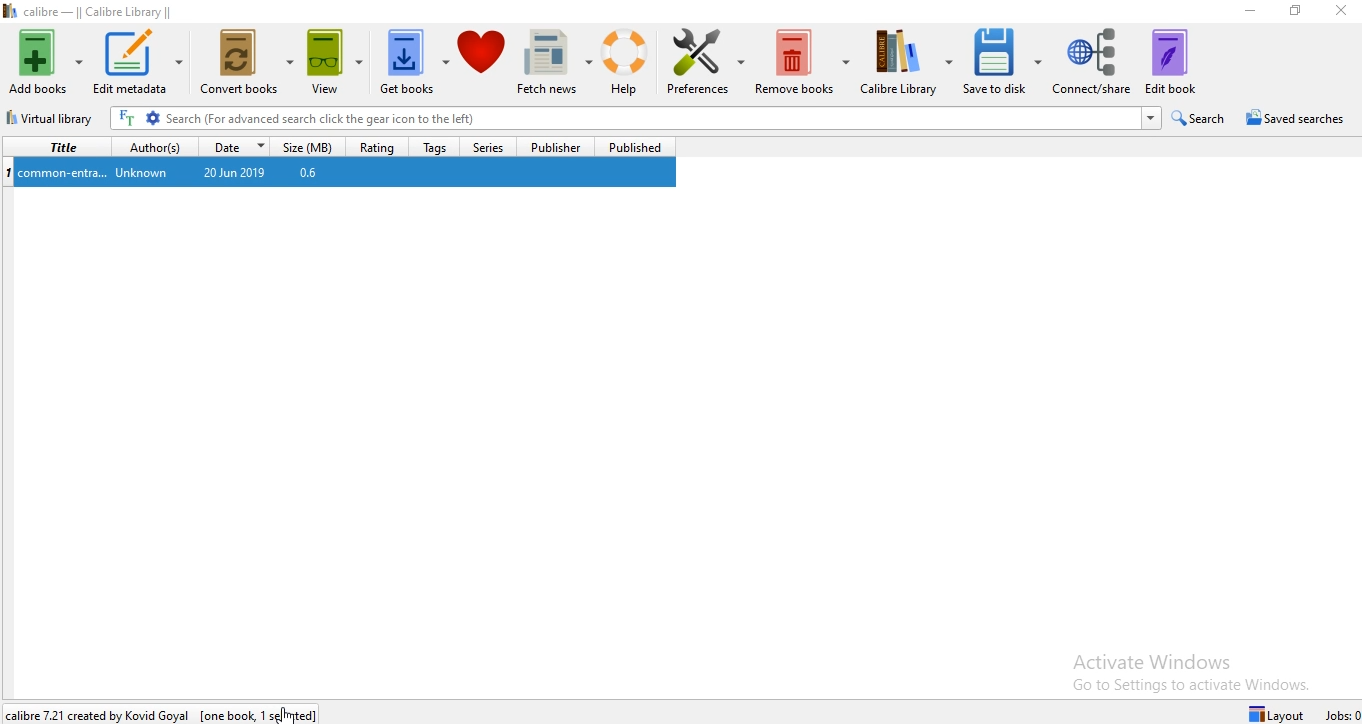 Image resolution: width=1362 pixels, height=724 pixels. I want to click on calibre 7.2.1  created by David Goyal [0], so click(168, 710).